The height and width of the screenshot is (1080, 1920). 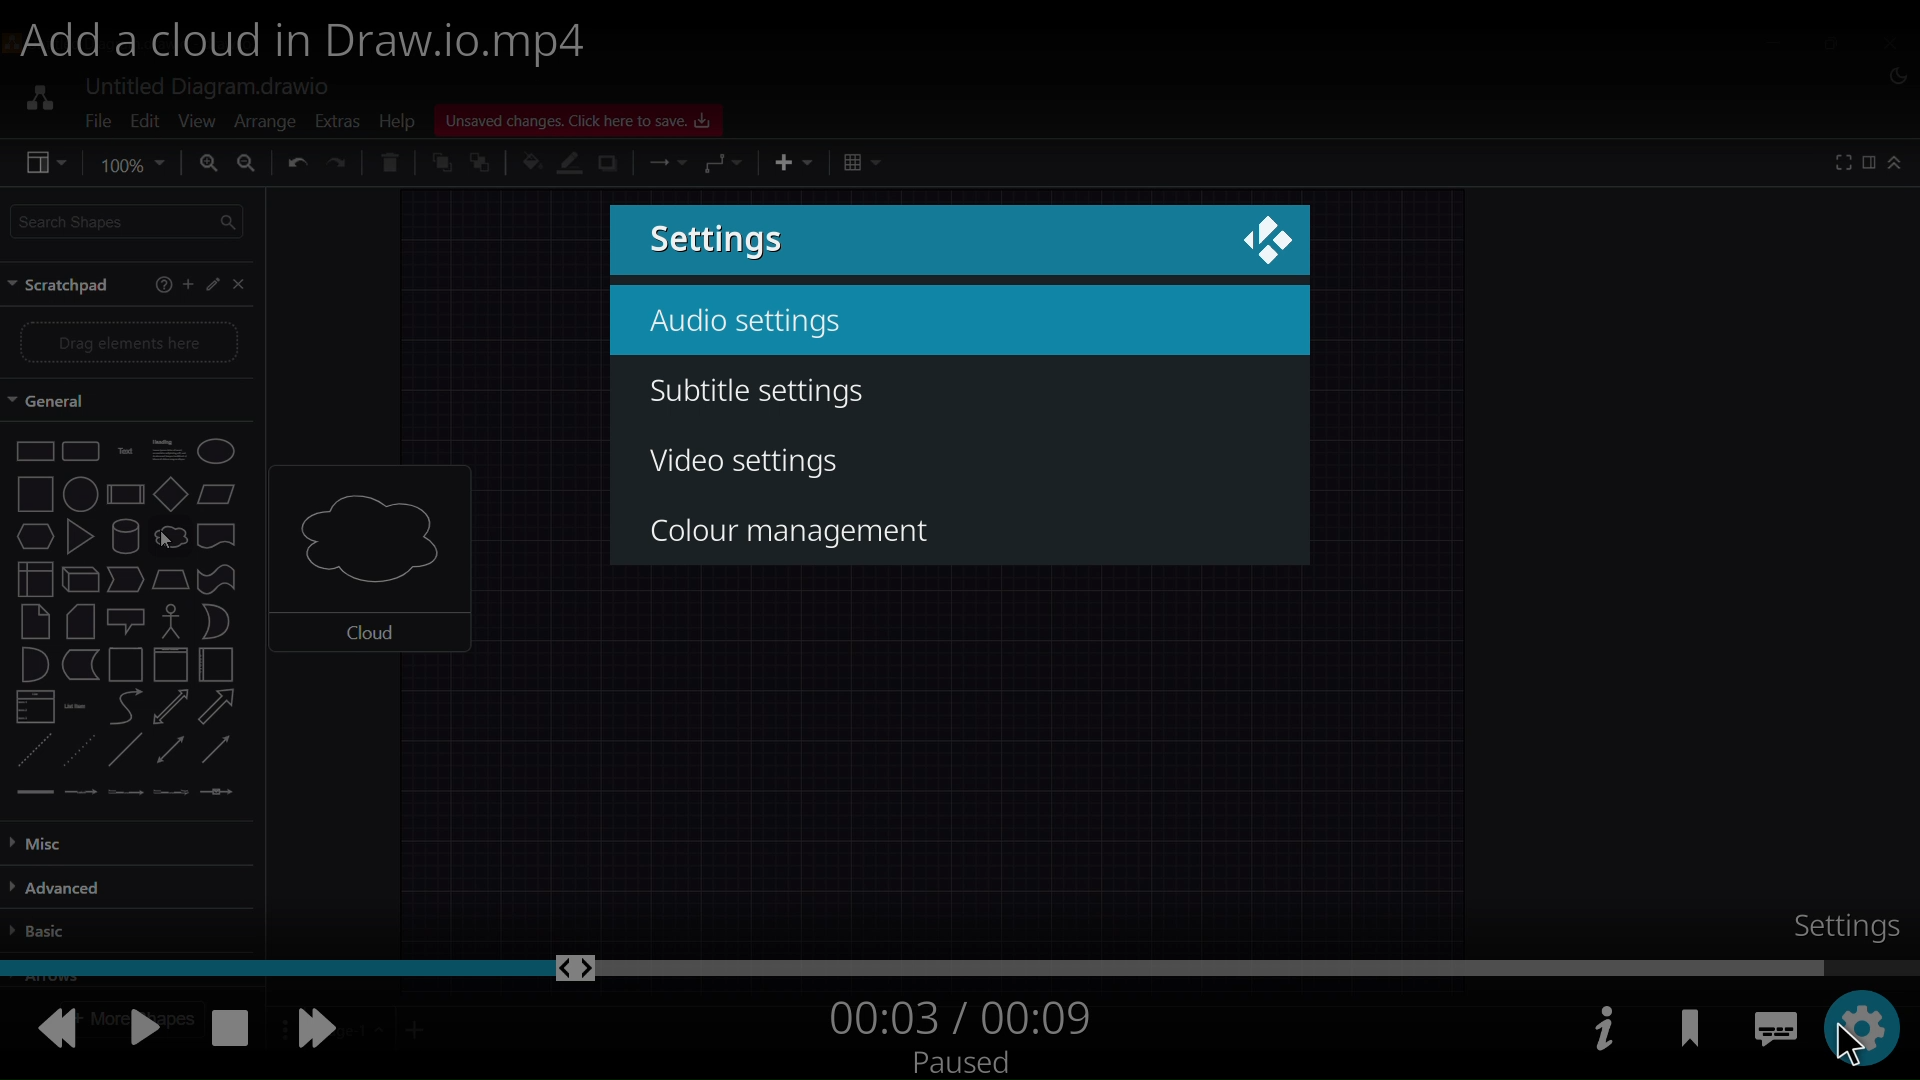 I want to click on video setting, so click(x=748, y=467).